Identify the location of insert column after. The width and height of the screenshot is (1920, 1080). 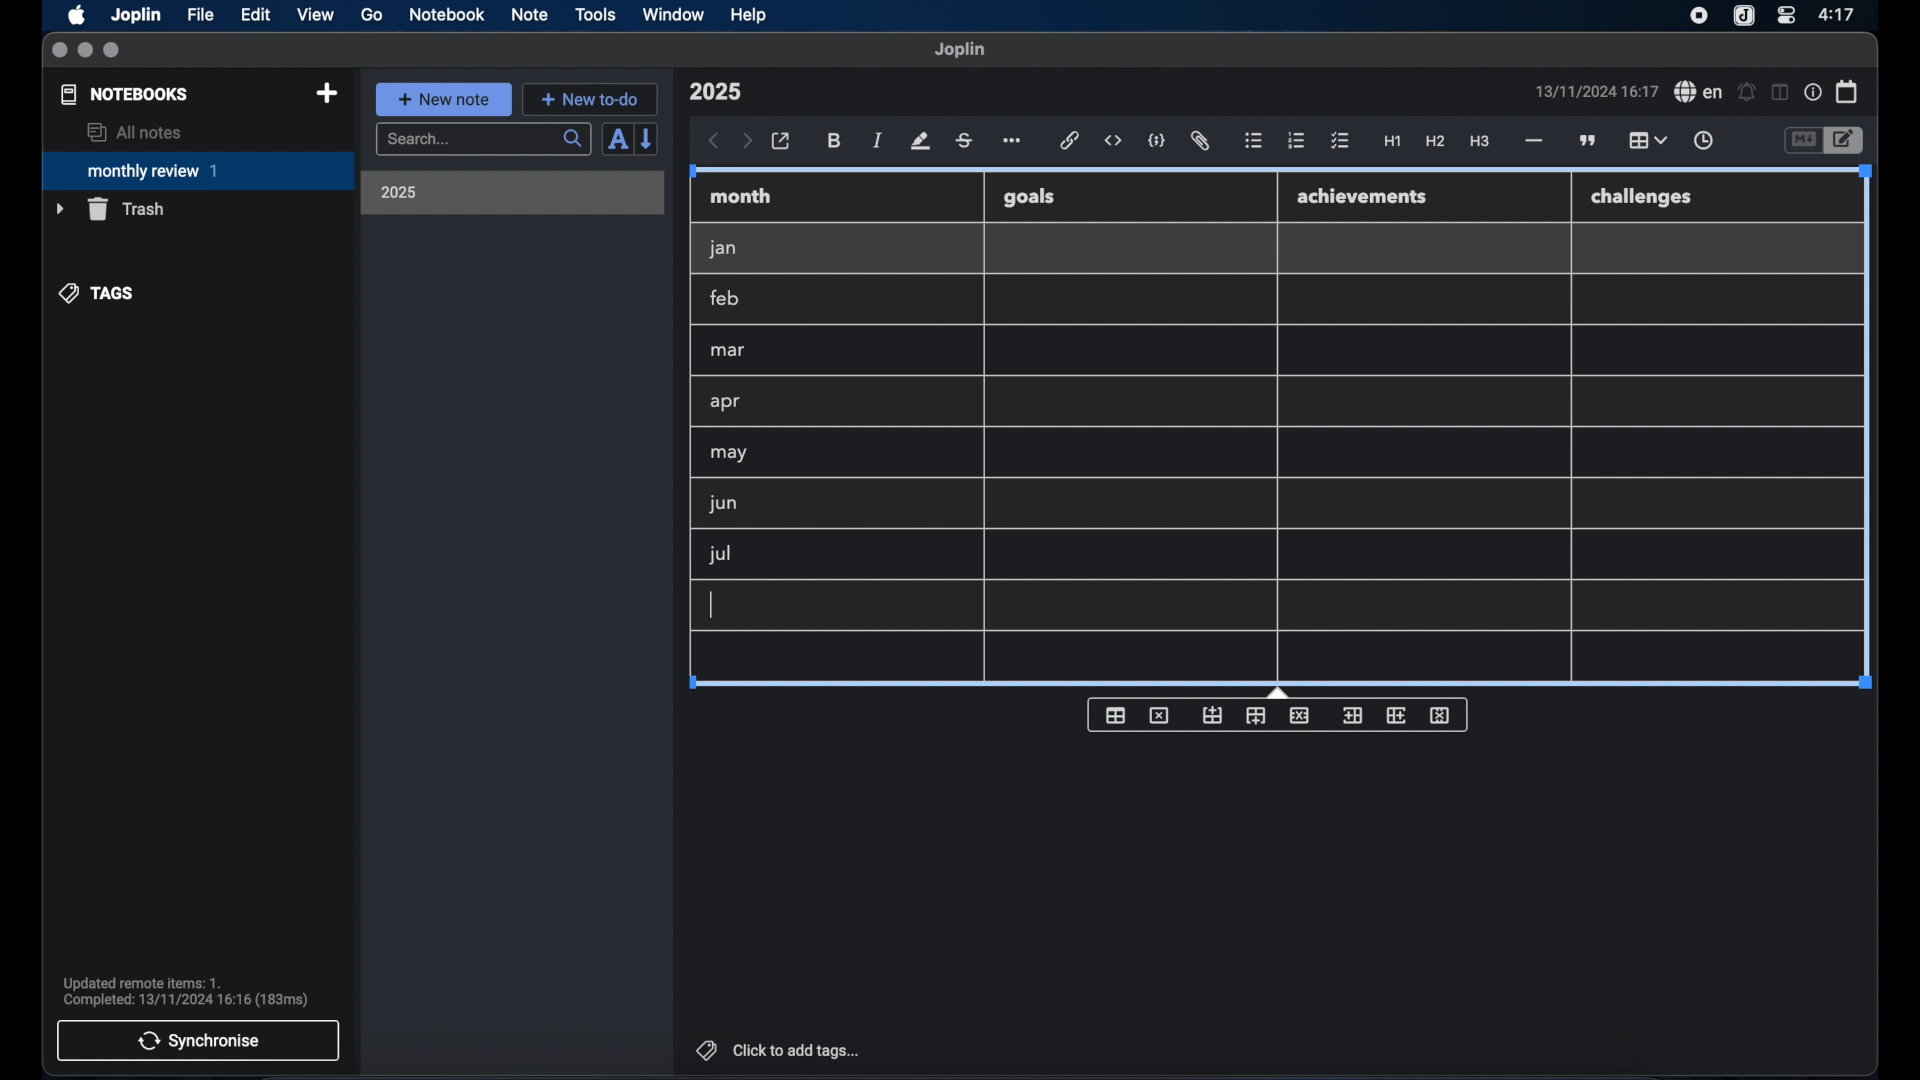
(1397, 715).